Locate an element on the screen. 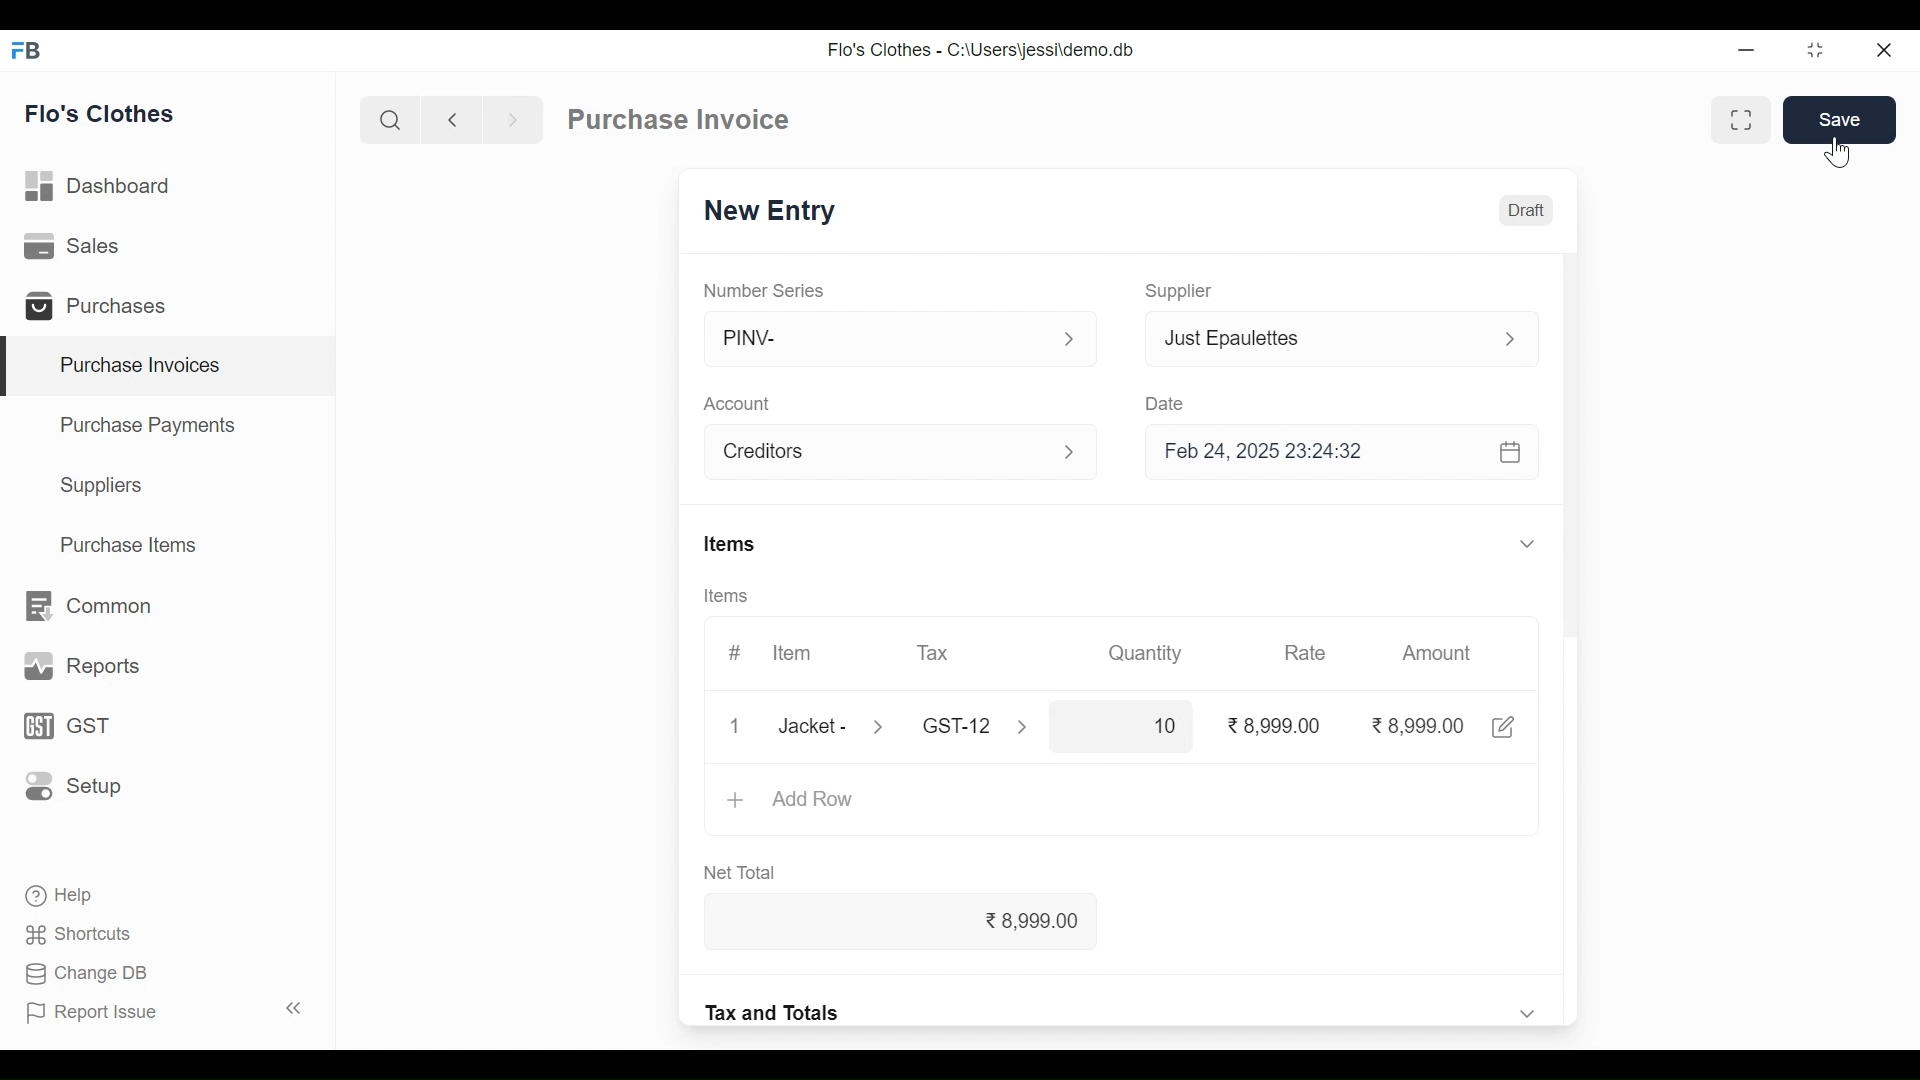 This screenshot has height=1080, width=1920. New Entry is located at coordinates (772, 211).